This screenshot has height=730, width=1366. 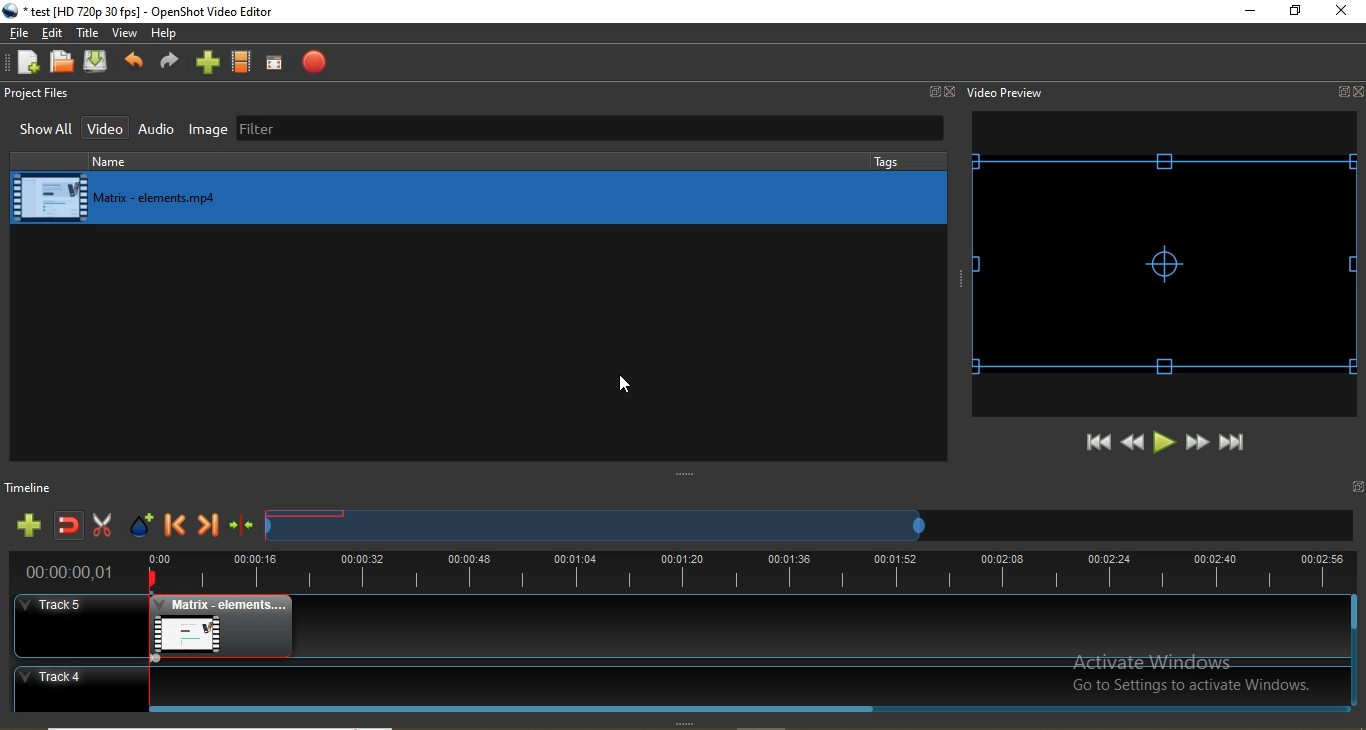 What do you see at coordinates (24, 62) in the screenshot?
I see `New project` at bounding box center [24, 62].